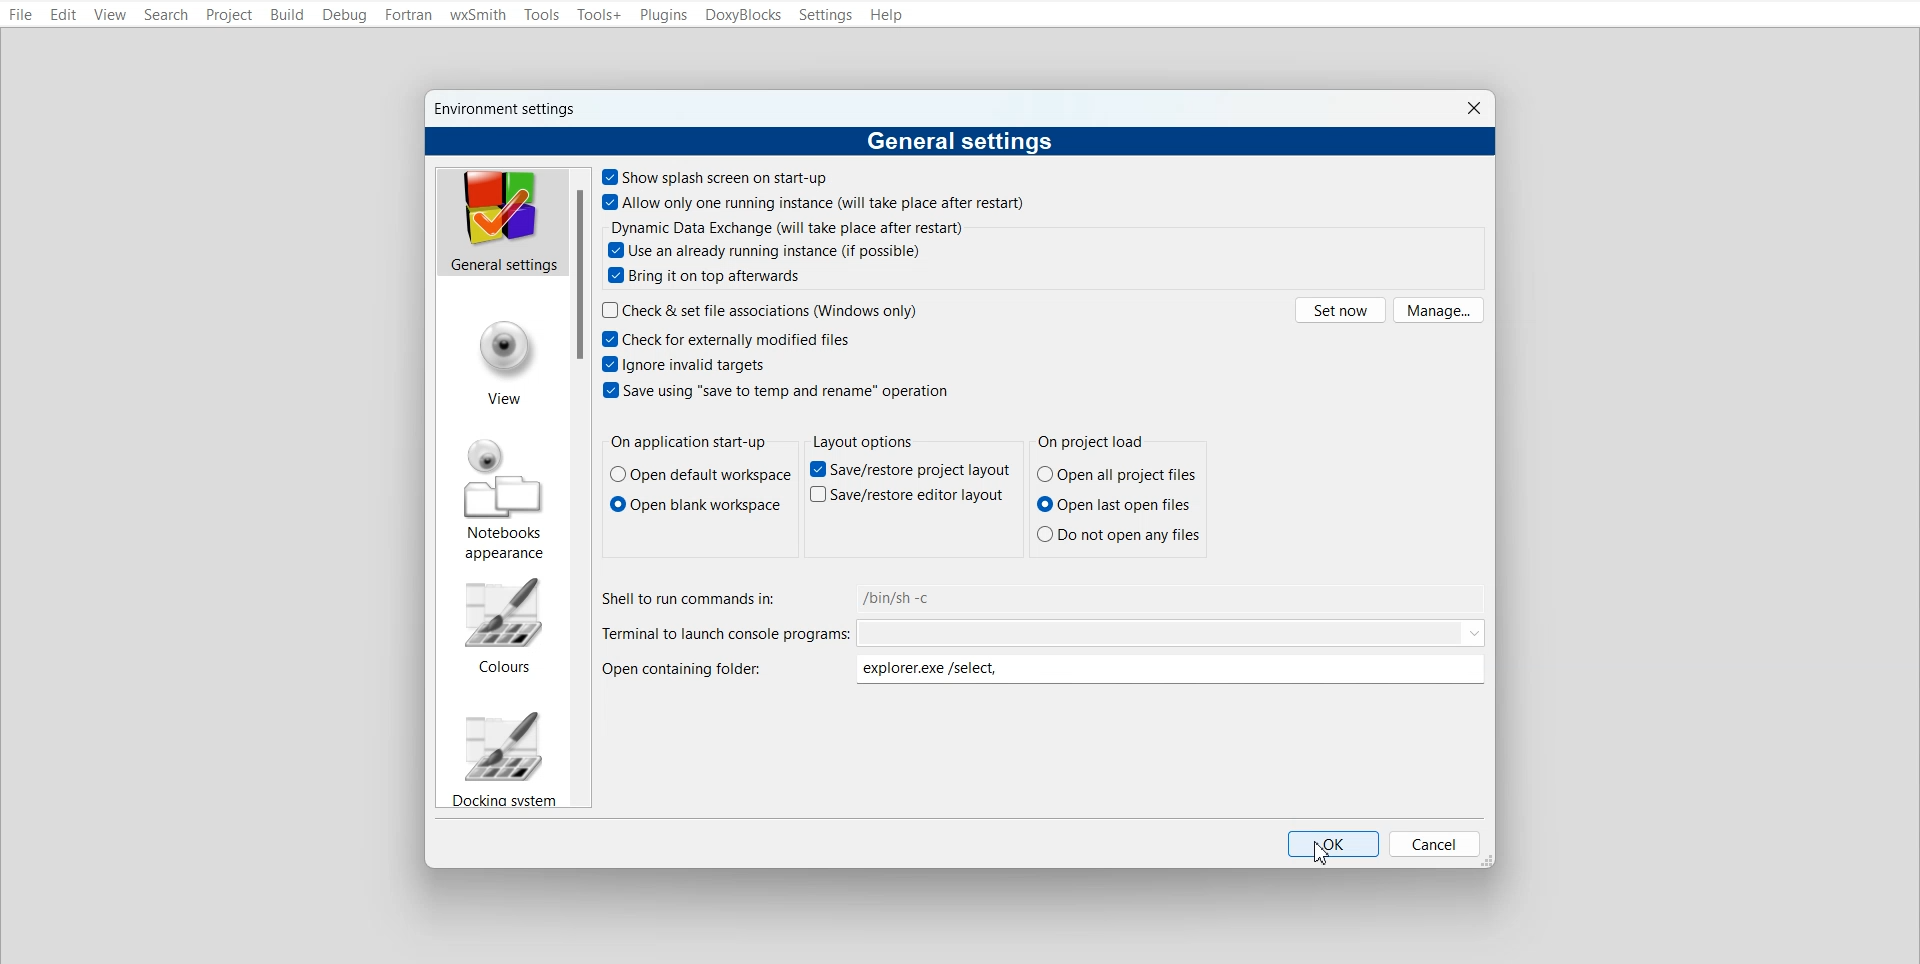 Image resolution: width=1920 pixels, height=964 pixels. What do you see at coordinates (688, 363) in the screenshot?
I see `Ignore invalid Target` at bounding box center [688, 363].